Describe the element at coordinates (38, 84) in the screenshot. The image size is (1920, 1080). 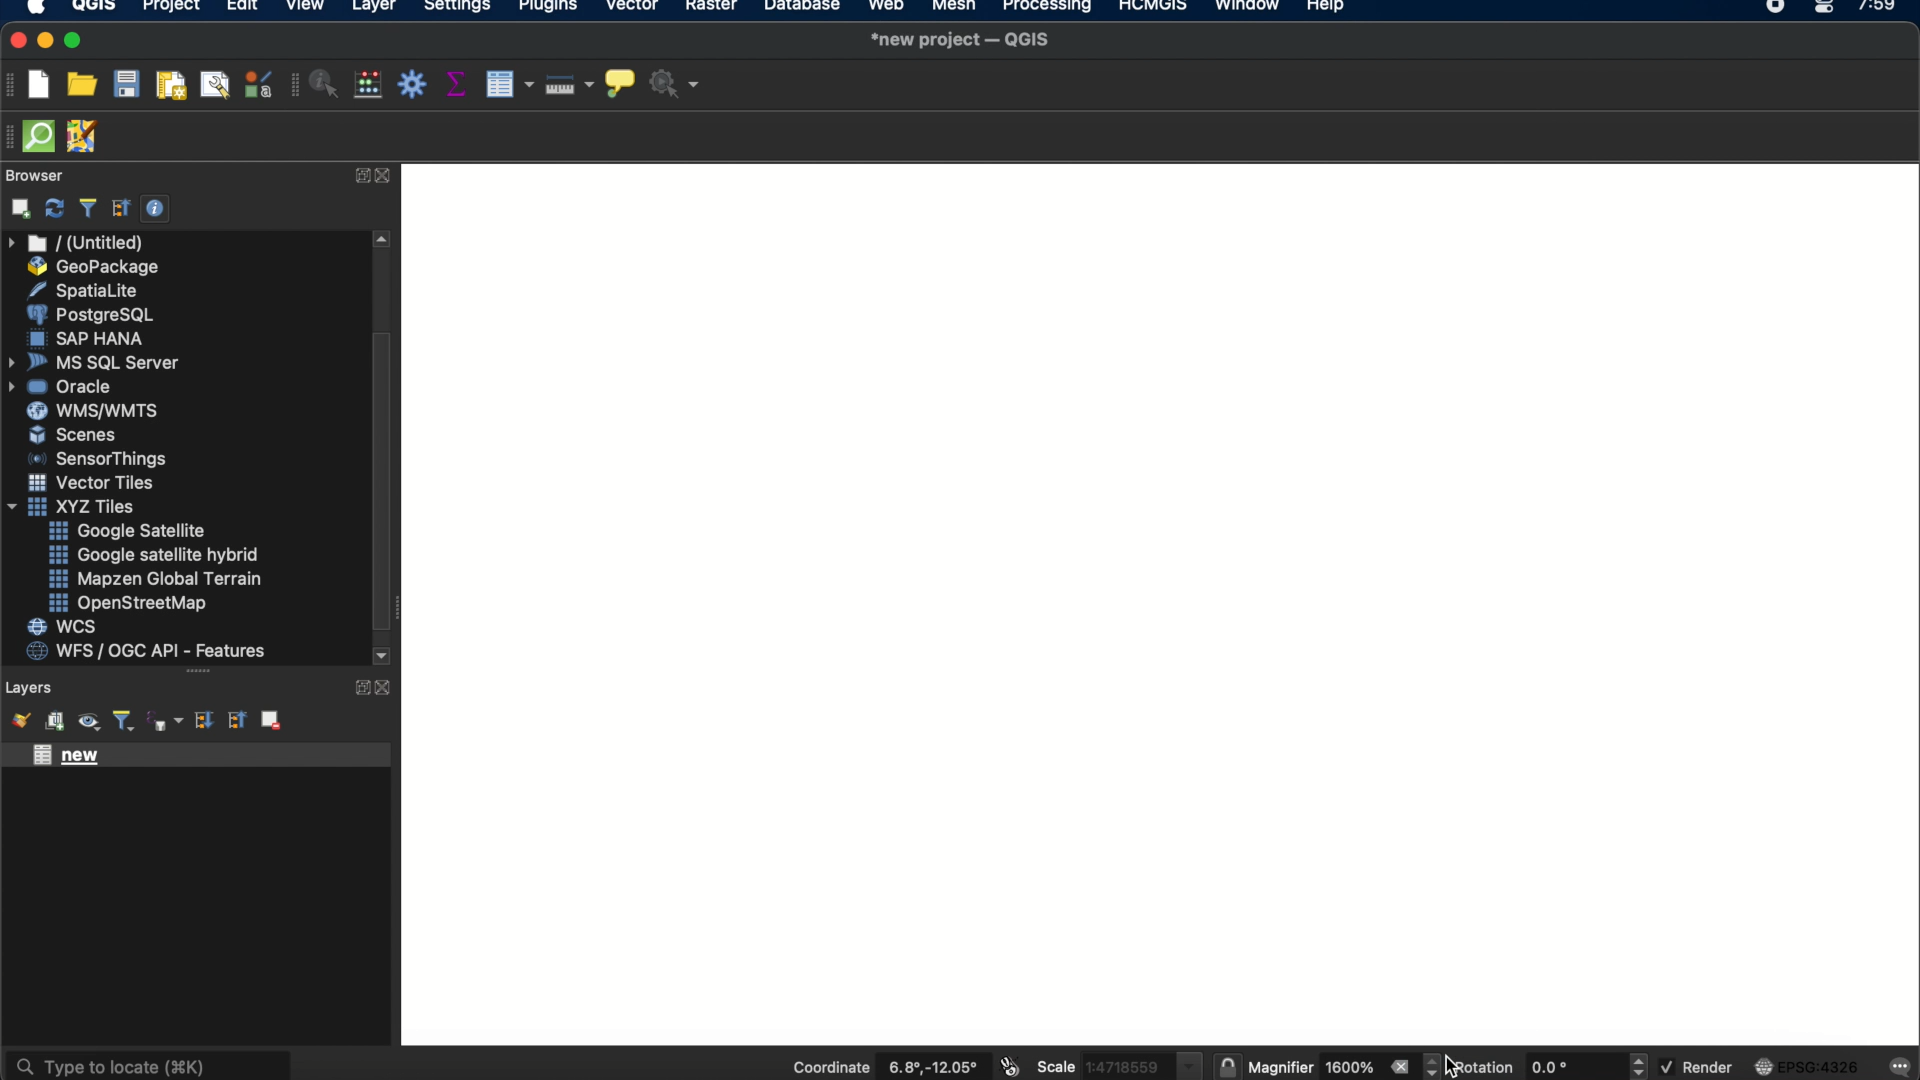
I see `new project` at that location.